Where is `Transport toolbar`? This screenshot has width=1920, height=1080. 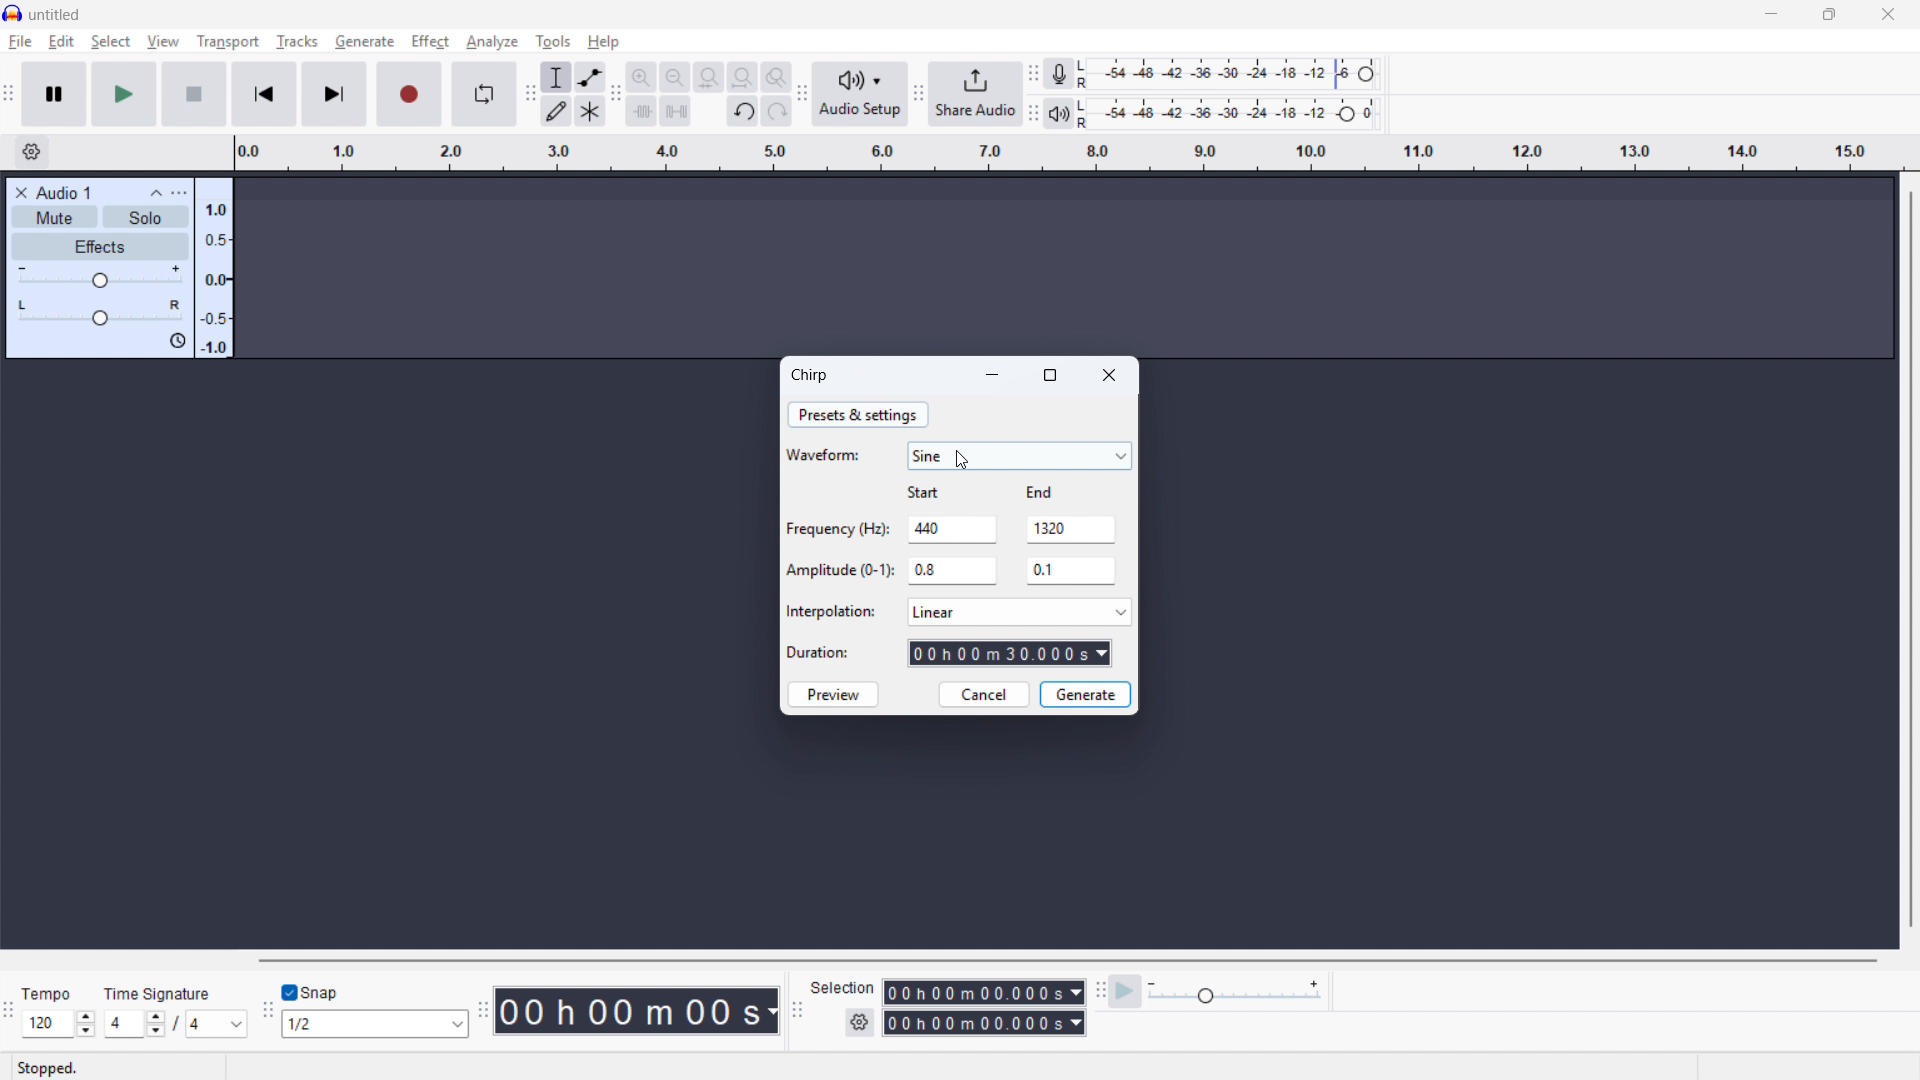
Transport toolbar is located at coordinates (9, 94).